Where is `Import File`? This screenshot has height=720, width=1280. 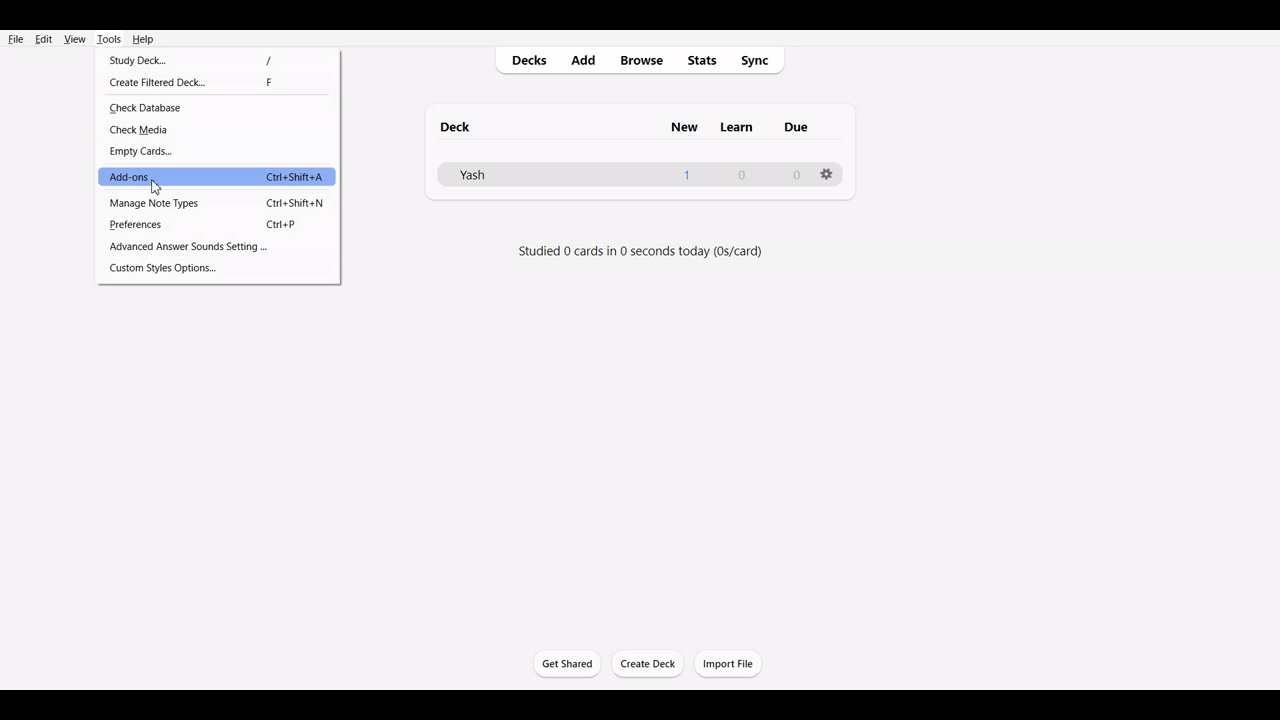 Import File is located at coordinates (729, 663).